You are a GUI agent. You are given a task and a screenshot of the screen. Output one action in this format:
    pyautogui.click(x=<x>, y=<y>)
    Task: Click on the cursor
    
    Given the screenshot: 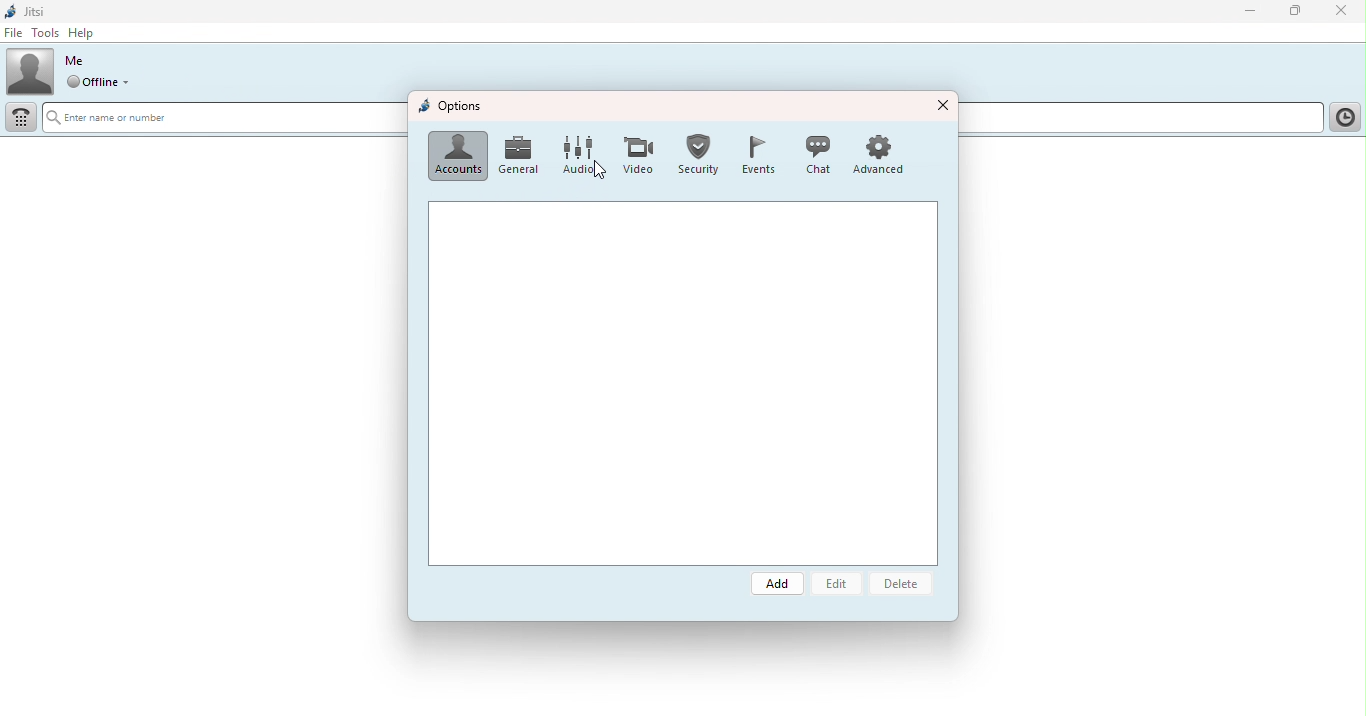 What is the action you would take?
    pyautogui.click(x=599, y=172)
    